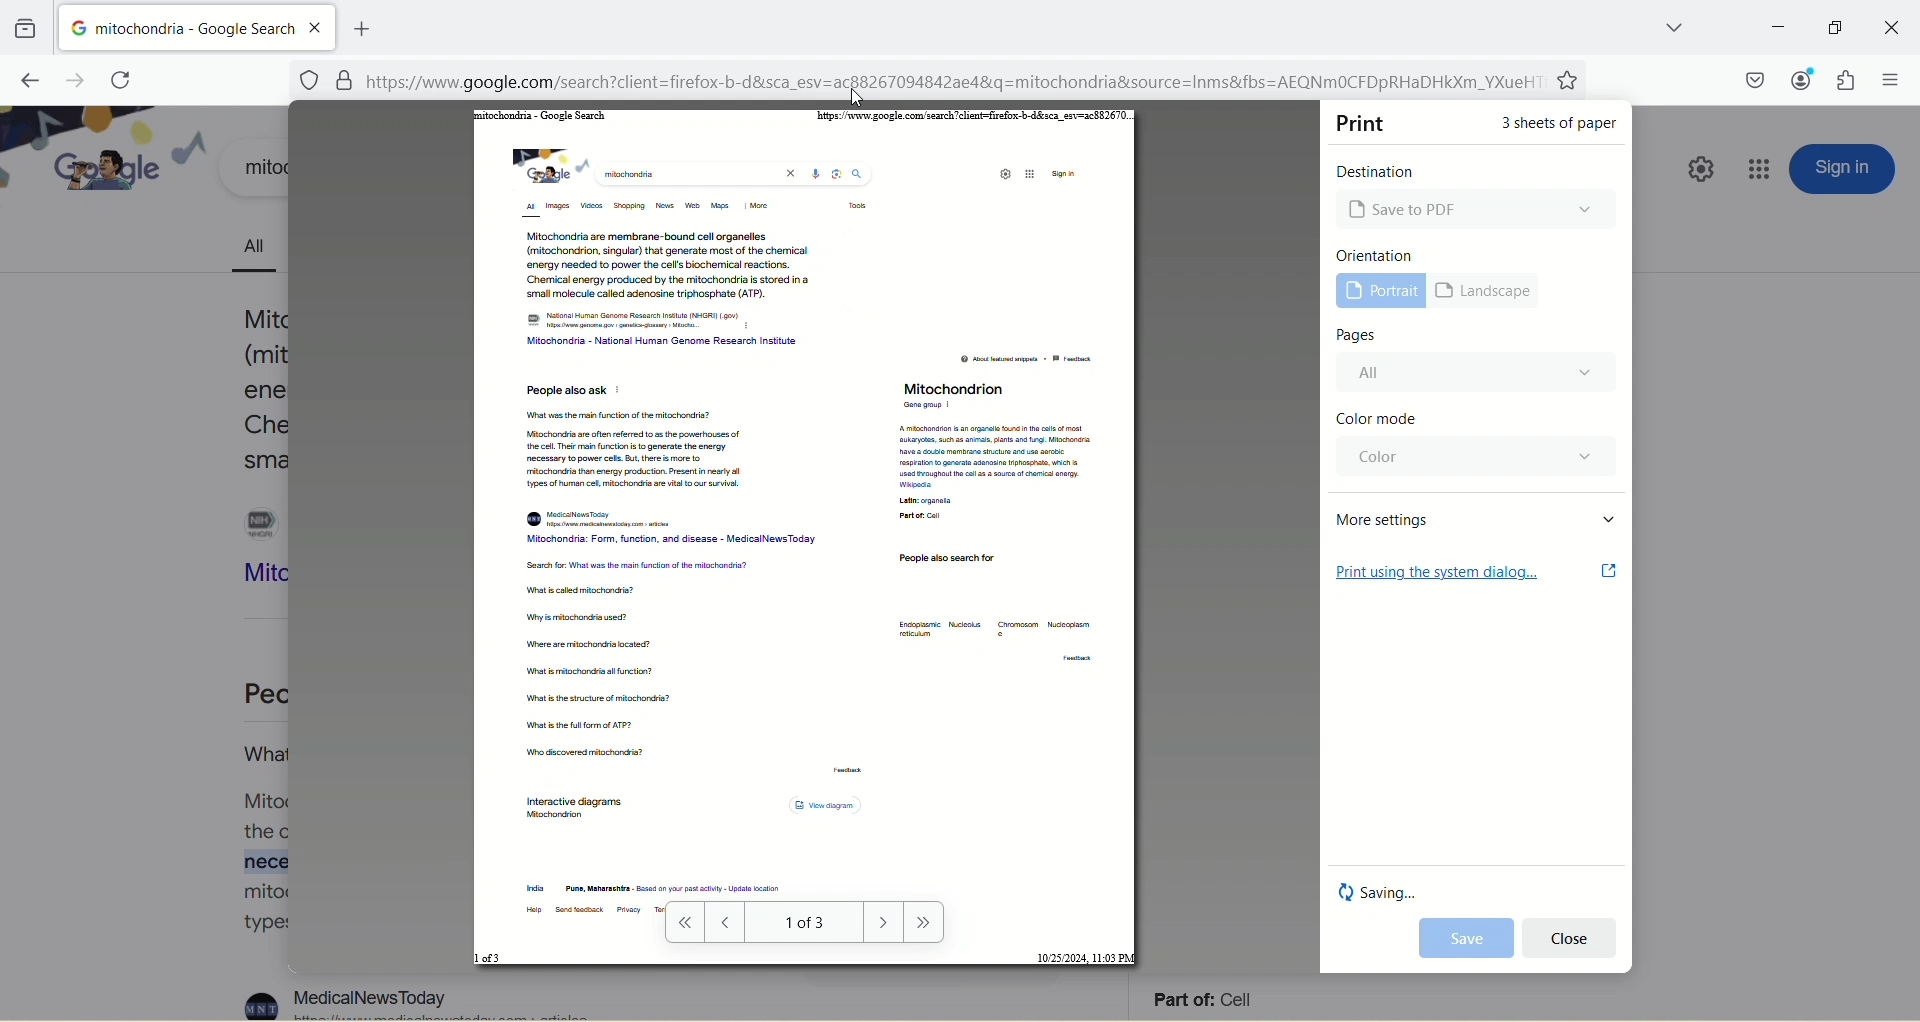 This screenshot has height=1022, width=1920. What do you see at coordinates (178, 26) in the screenshot?
I see `mitochondria-google search` at bounding box center [178, 26].